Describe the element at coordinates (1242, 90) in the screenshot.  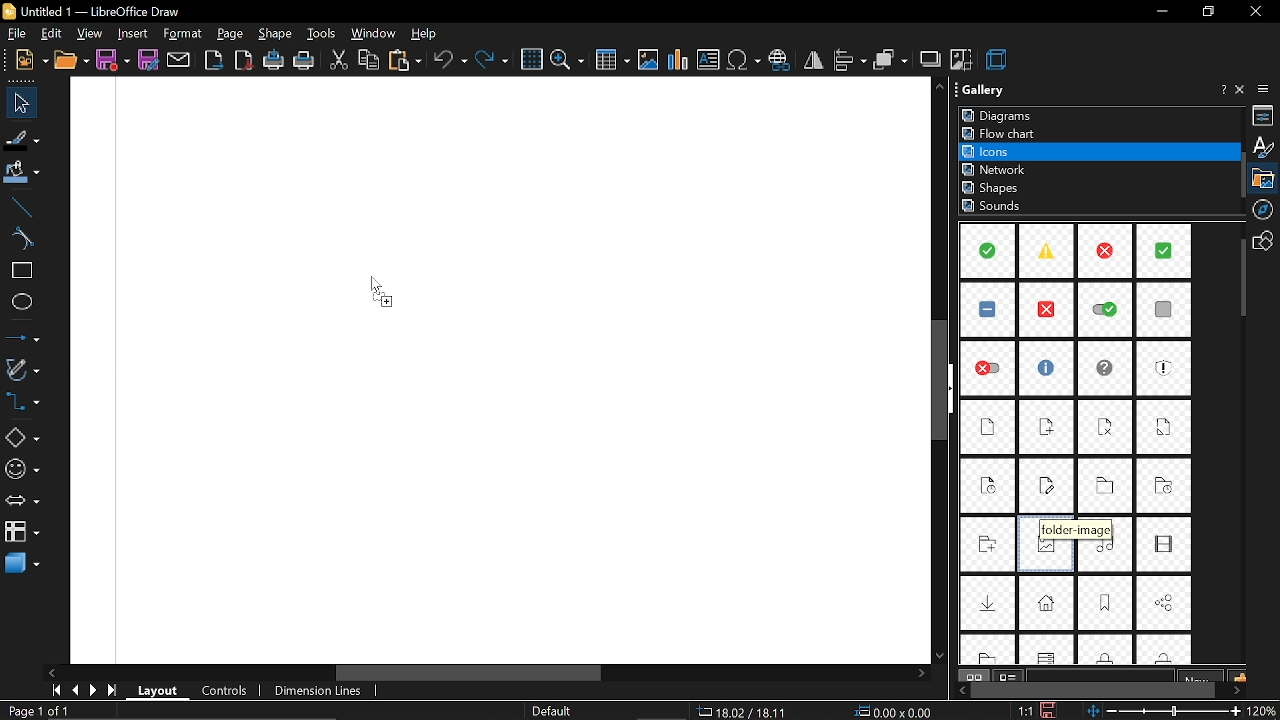
I see `close` at that location.